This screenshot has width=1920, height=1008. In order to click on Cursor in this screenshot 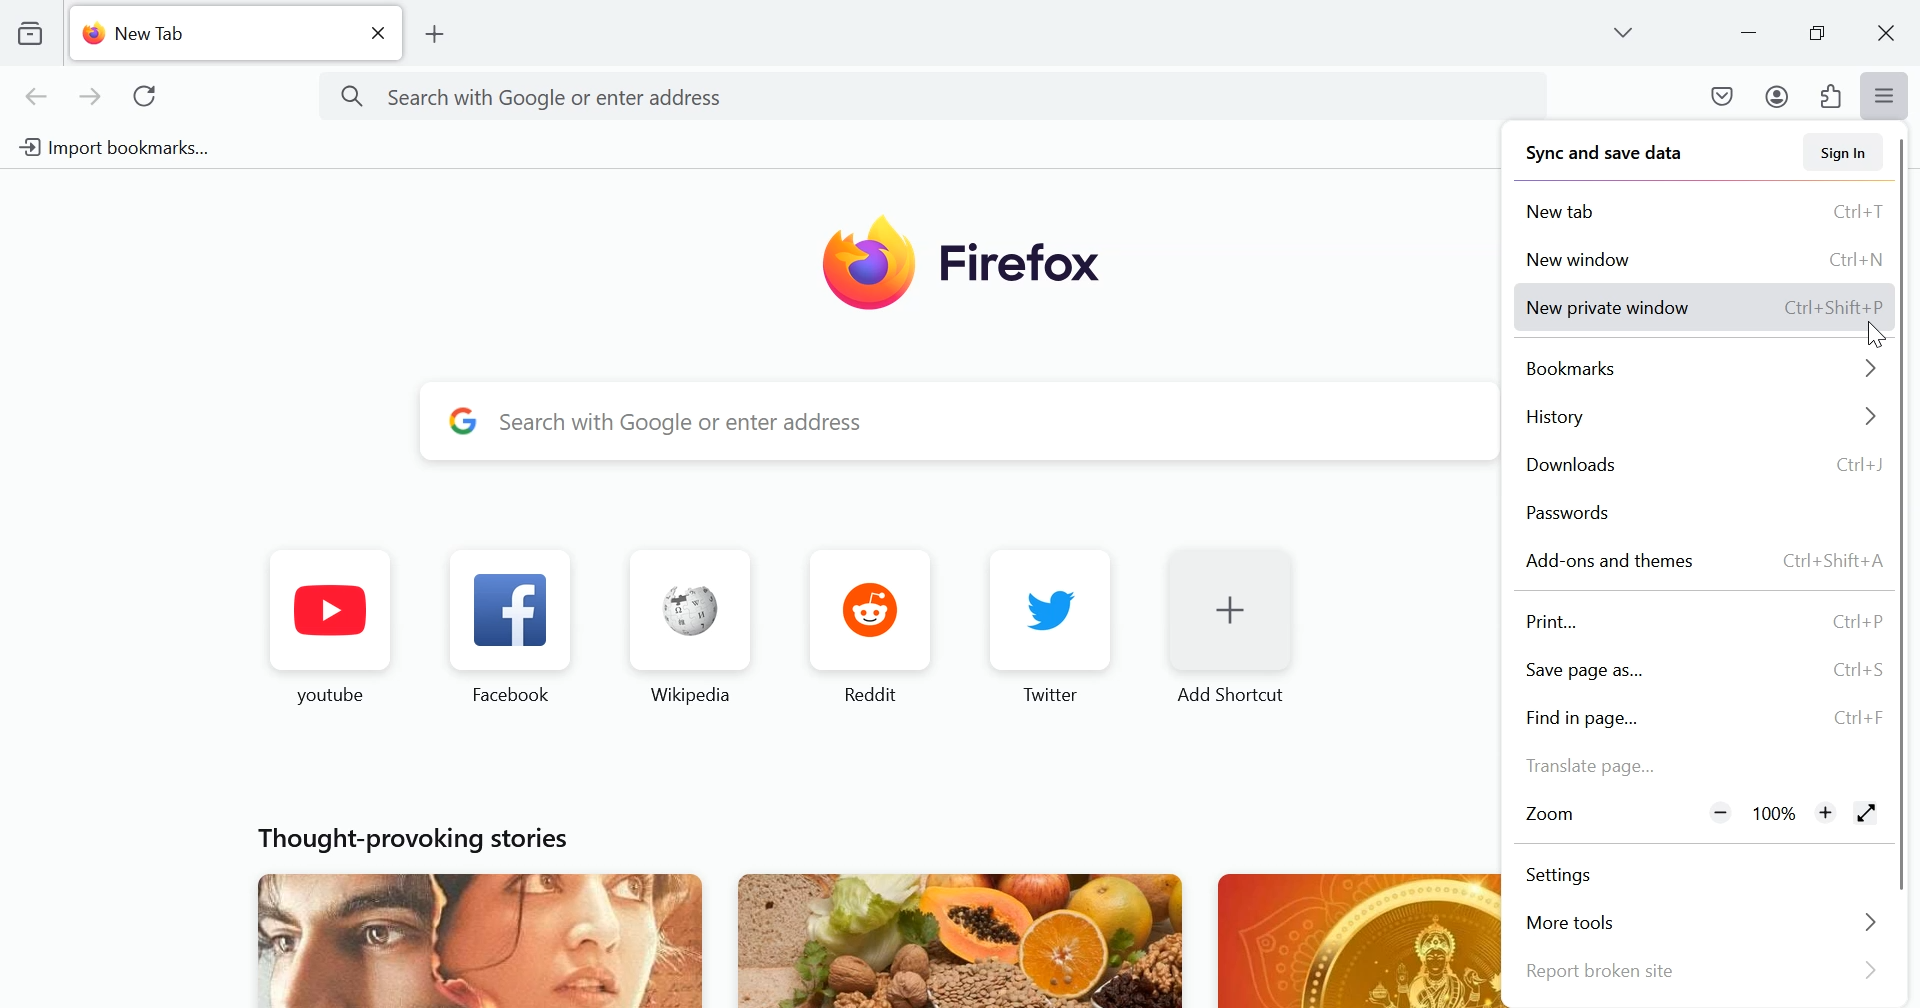, I will do `click(1875, 334)`.